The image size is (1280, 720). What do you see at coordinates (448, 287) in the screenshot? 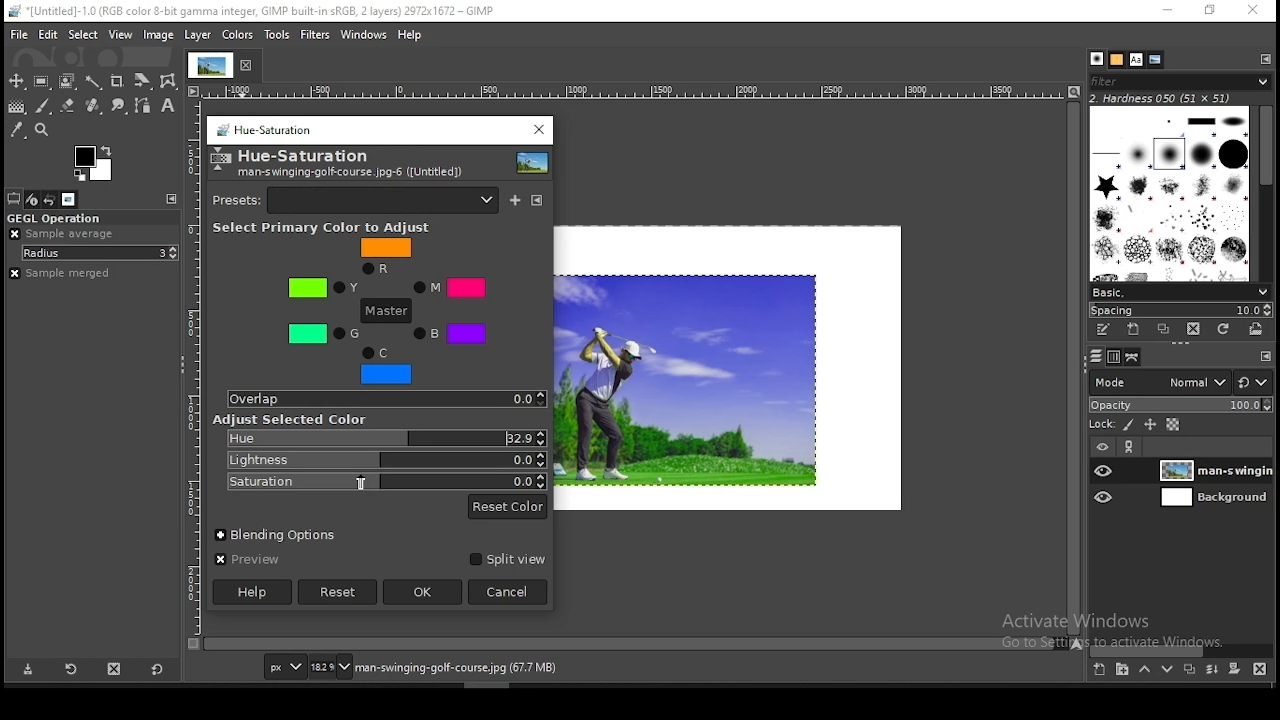
I see `M` at bounding box center [448, 287].